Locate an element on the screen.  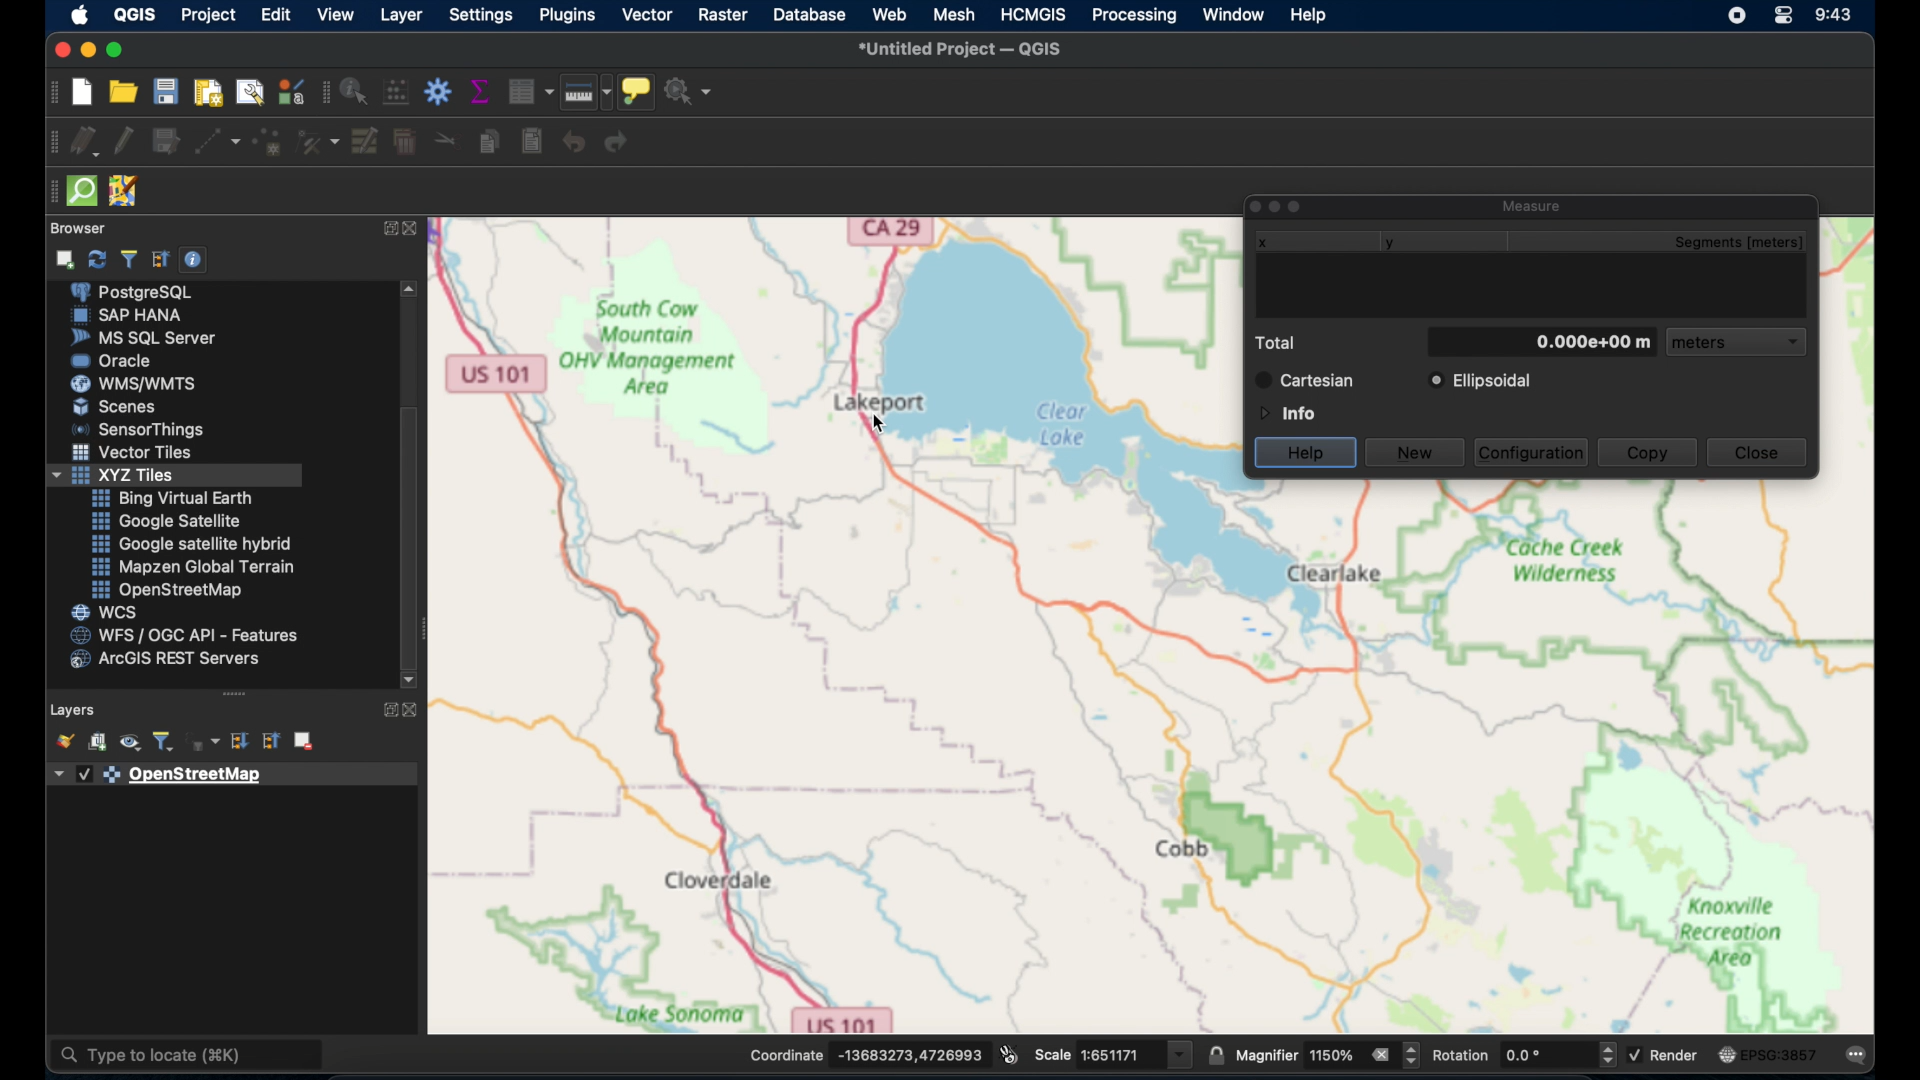
measure line is located at coordinates (586, 92).